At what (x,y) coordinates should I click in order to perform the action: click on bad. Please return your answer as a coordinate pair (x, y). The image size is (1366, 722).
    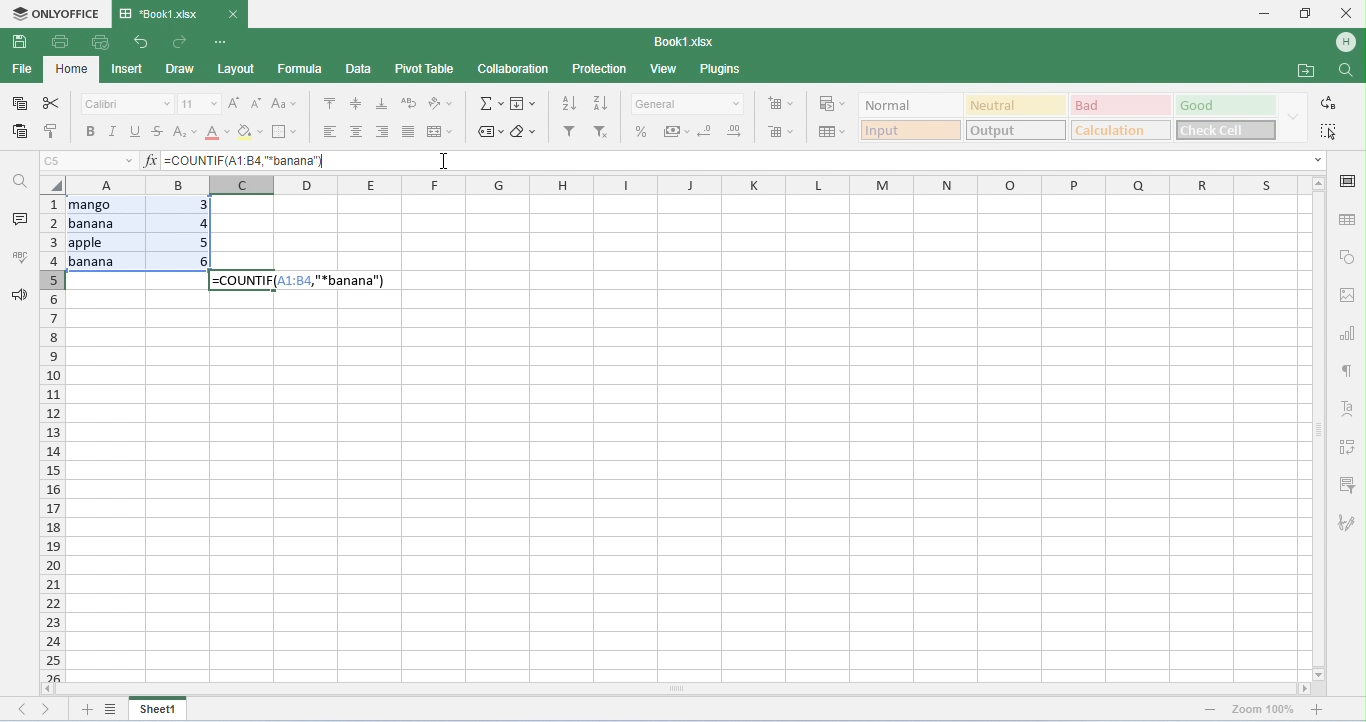
    Looking at the image, I should click on (1119, 104).